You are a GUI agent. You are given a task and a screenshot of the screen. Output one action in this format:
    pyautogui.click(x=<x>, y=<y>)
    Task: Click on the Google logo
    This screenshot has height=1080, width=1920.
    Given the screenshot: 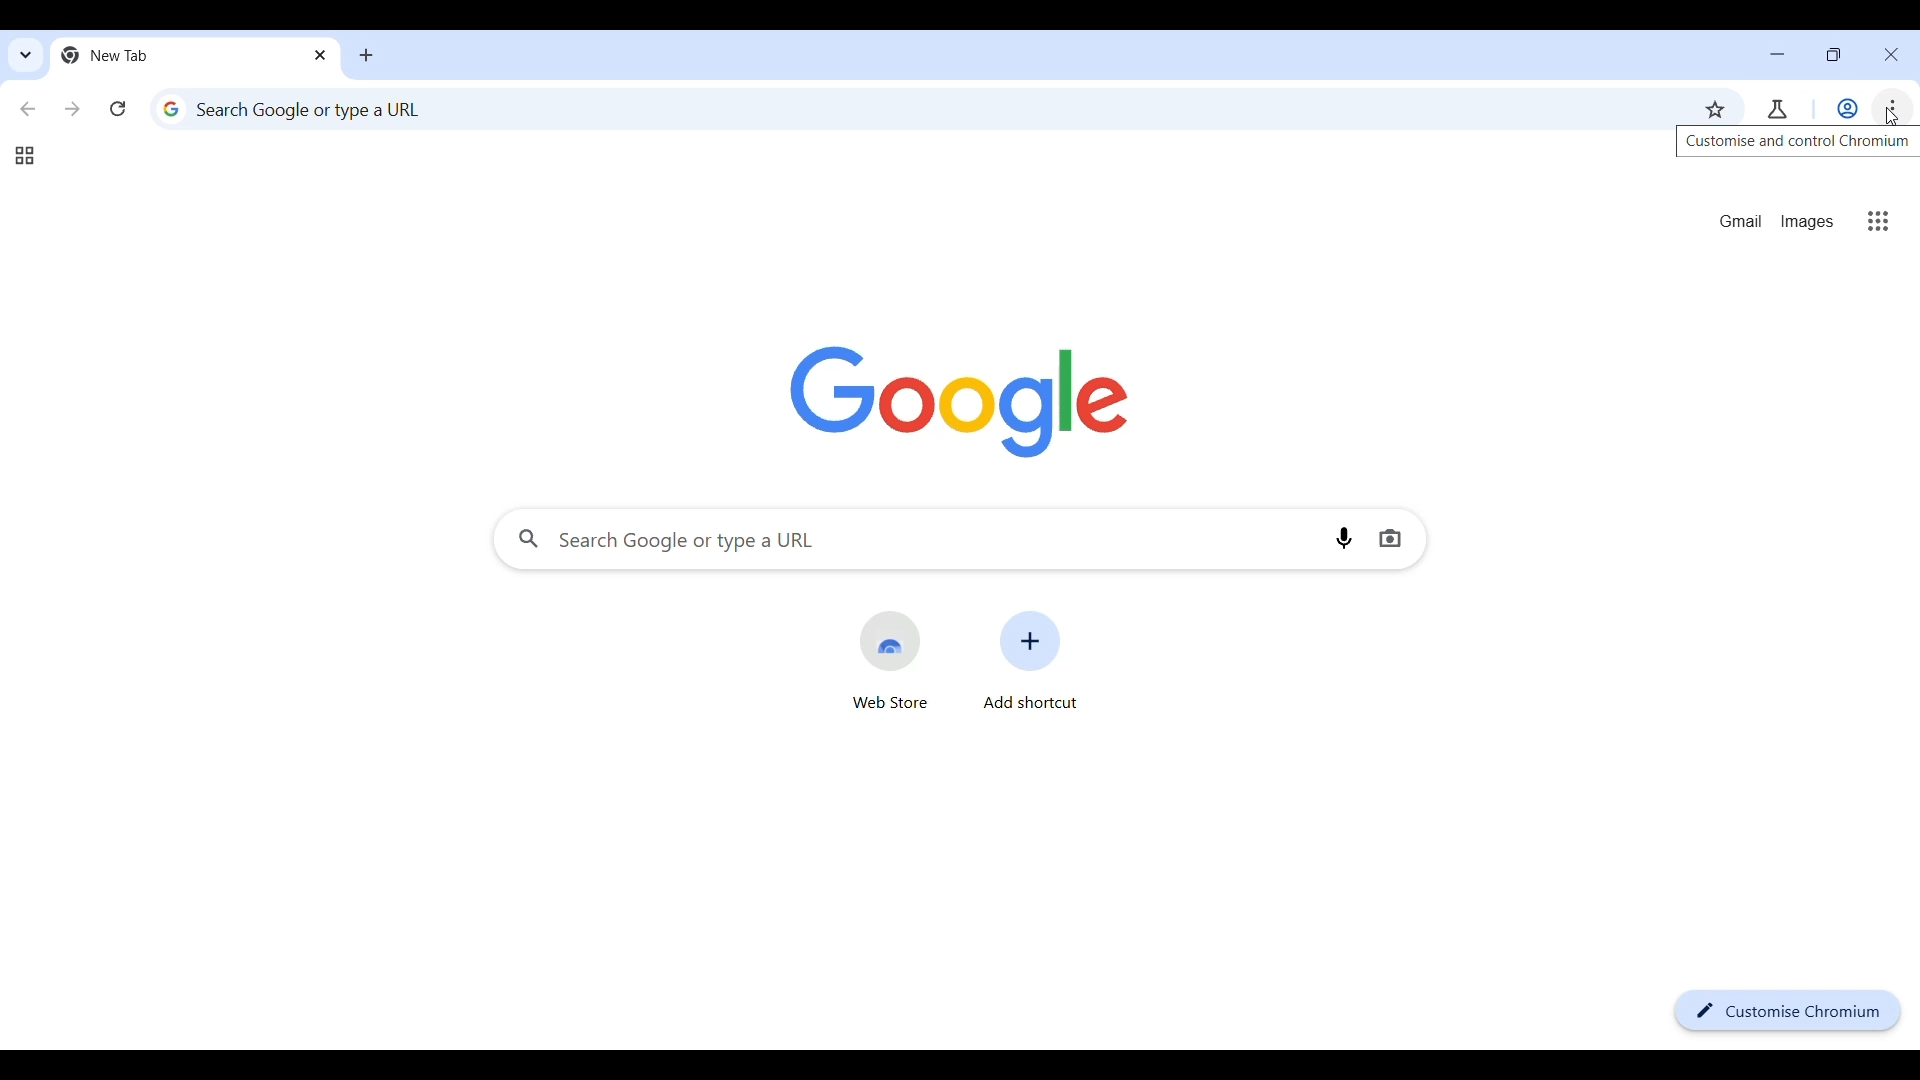 What is the action you would take?
    pyautogui.click(x=960, y=403)
    